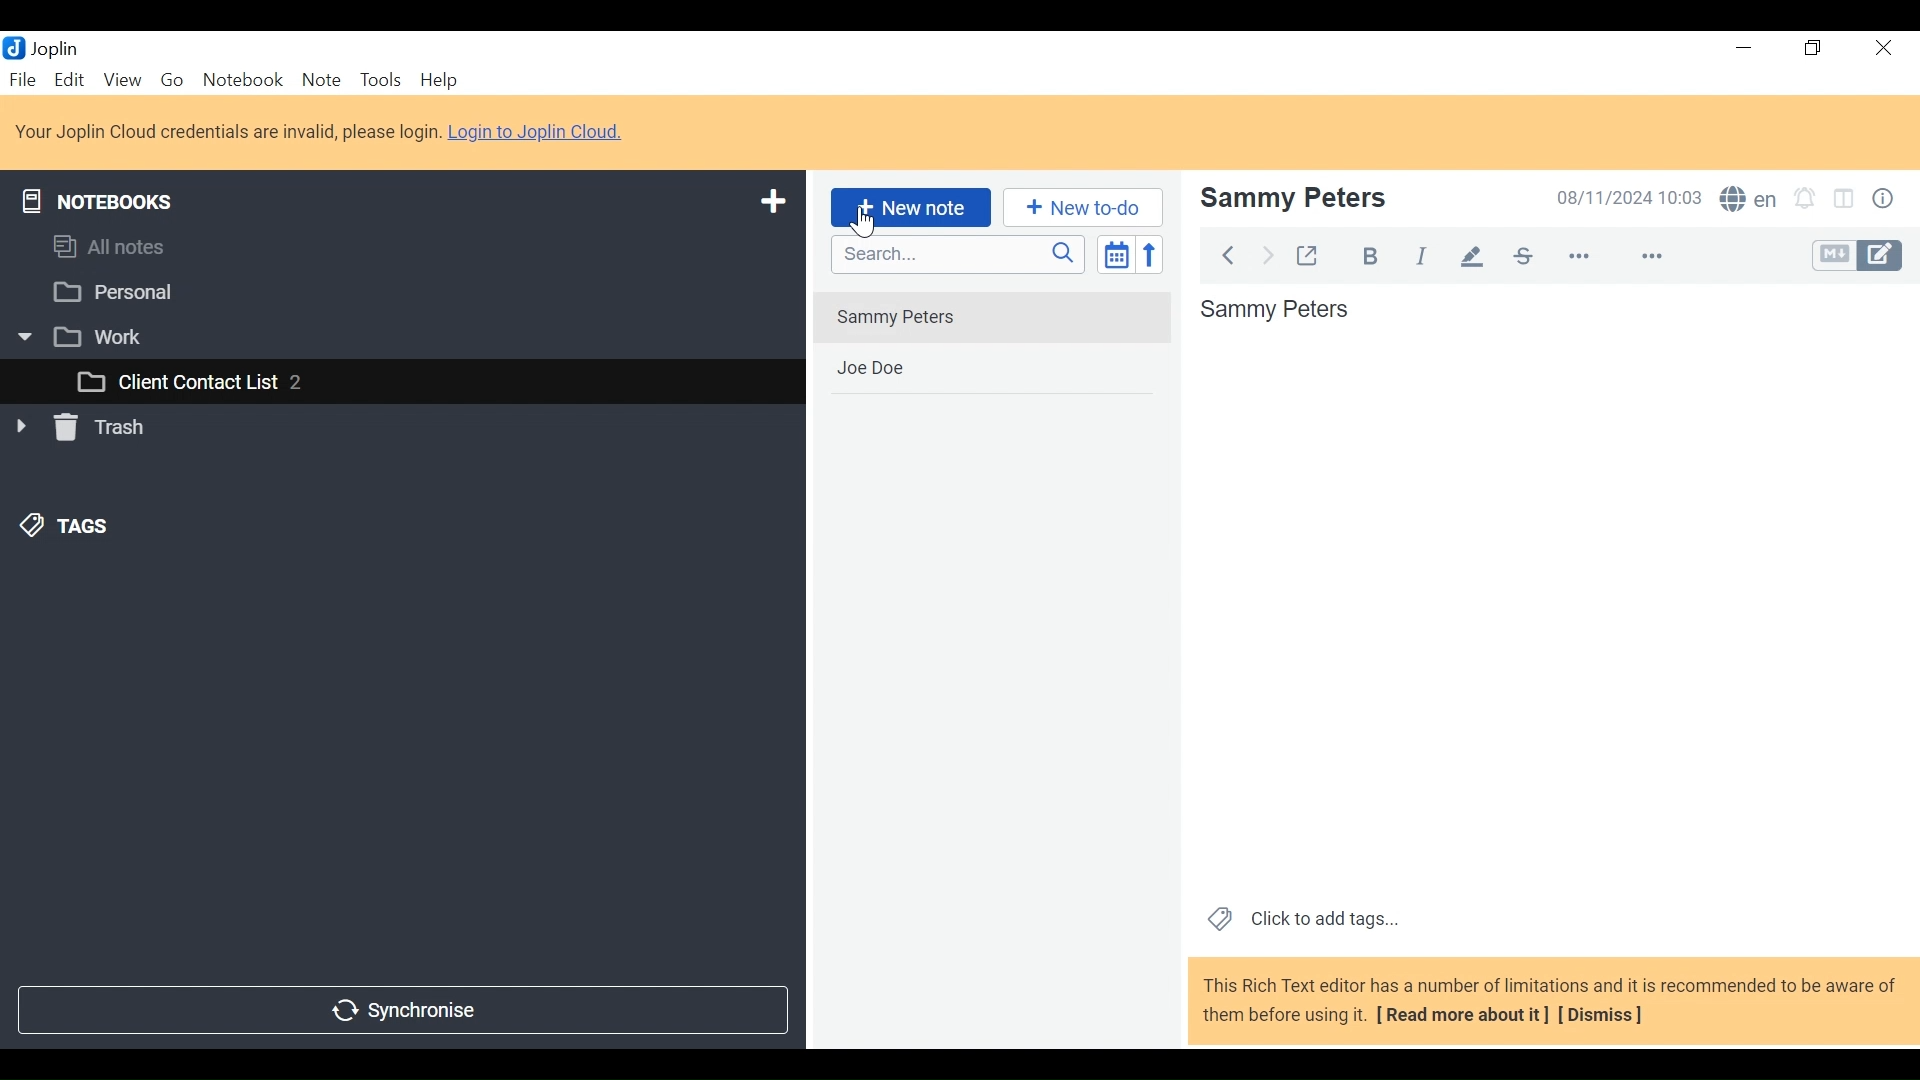 Image resolution: width=1920 pixels, height=1080 pixels. What do you see at coordinates (1311, 256) in the screenshot?
I see `Toggle external editing` at bounding box center [1311, 256].